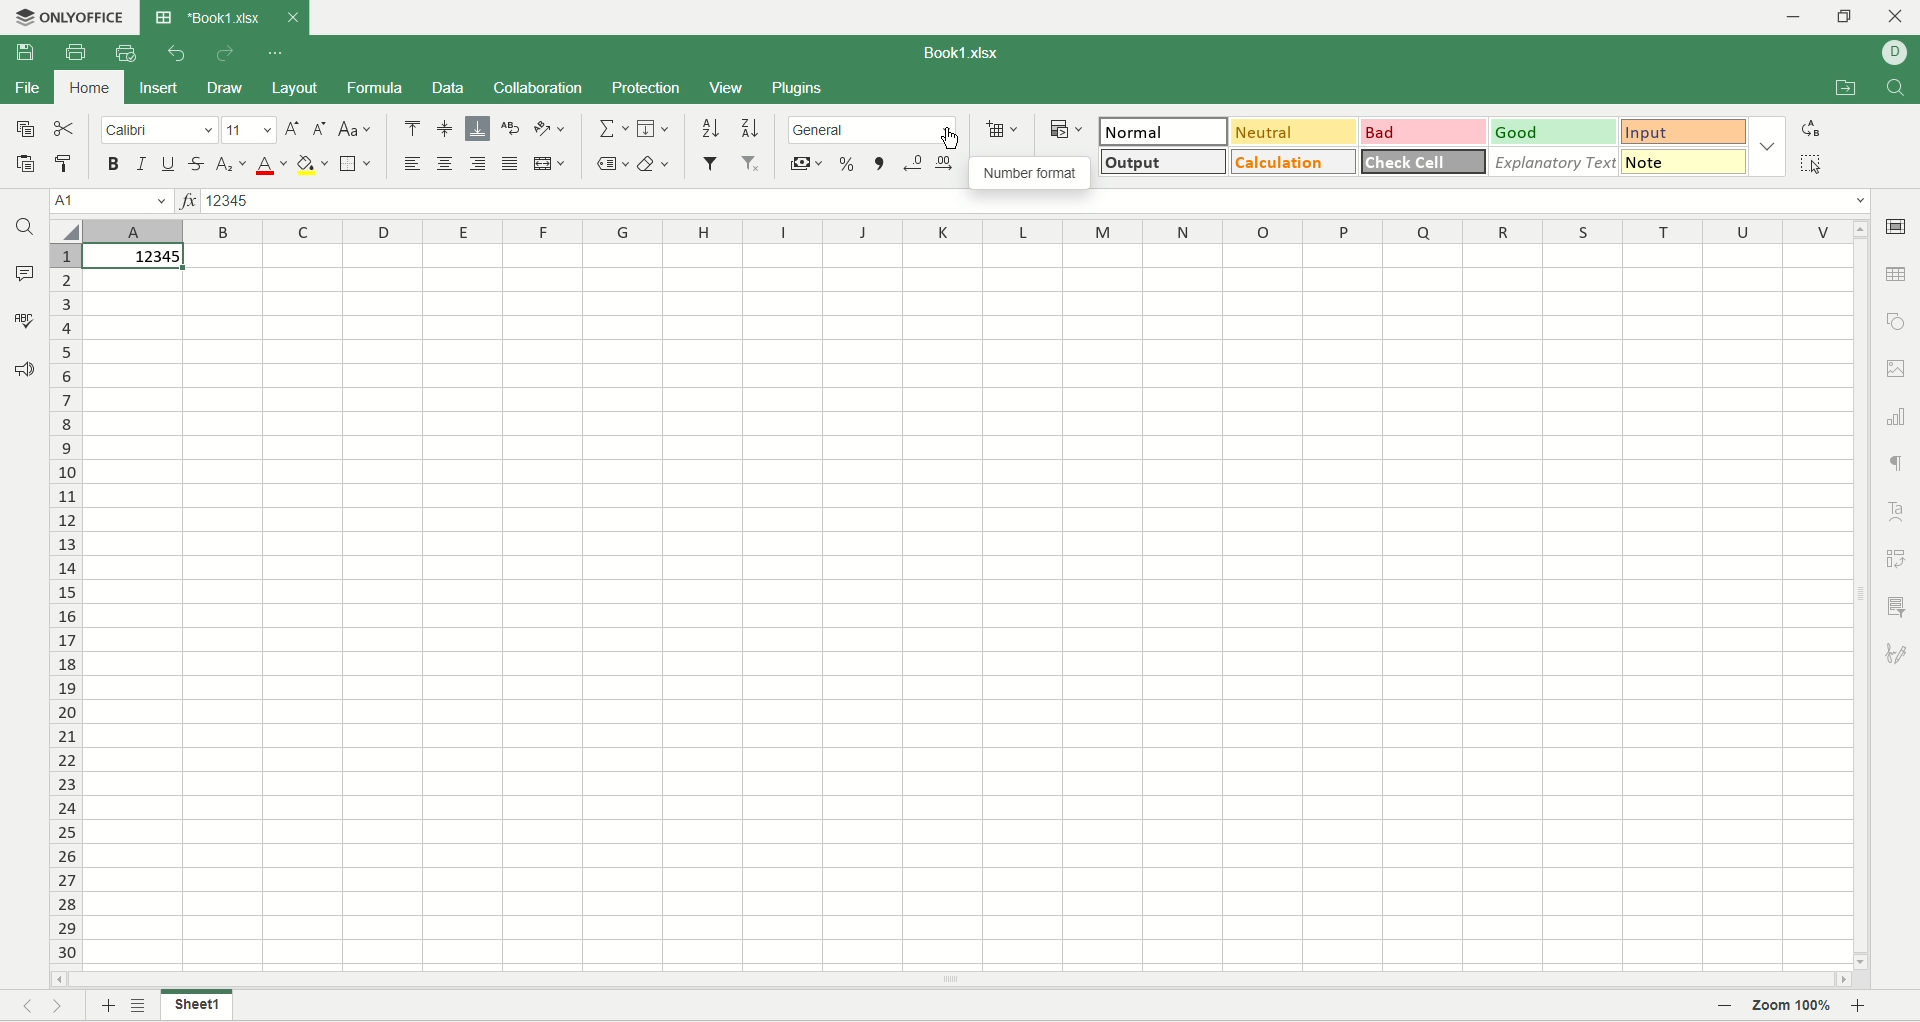 The image size is (1920, 1022). What do you see at coordinates (23, 228) in the screenshot?
I see `find` at bounding box center [23, 228].